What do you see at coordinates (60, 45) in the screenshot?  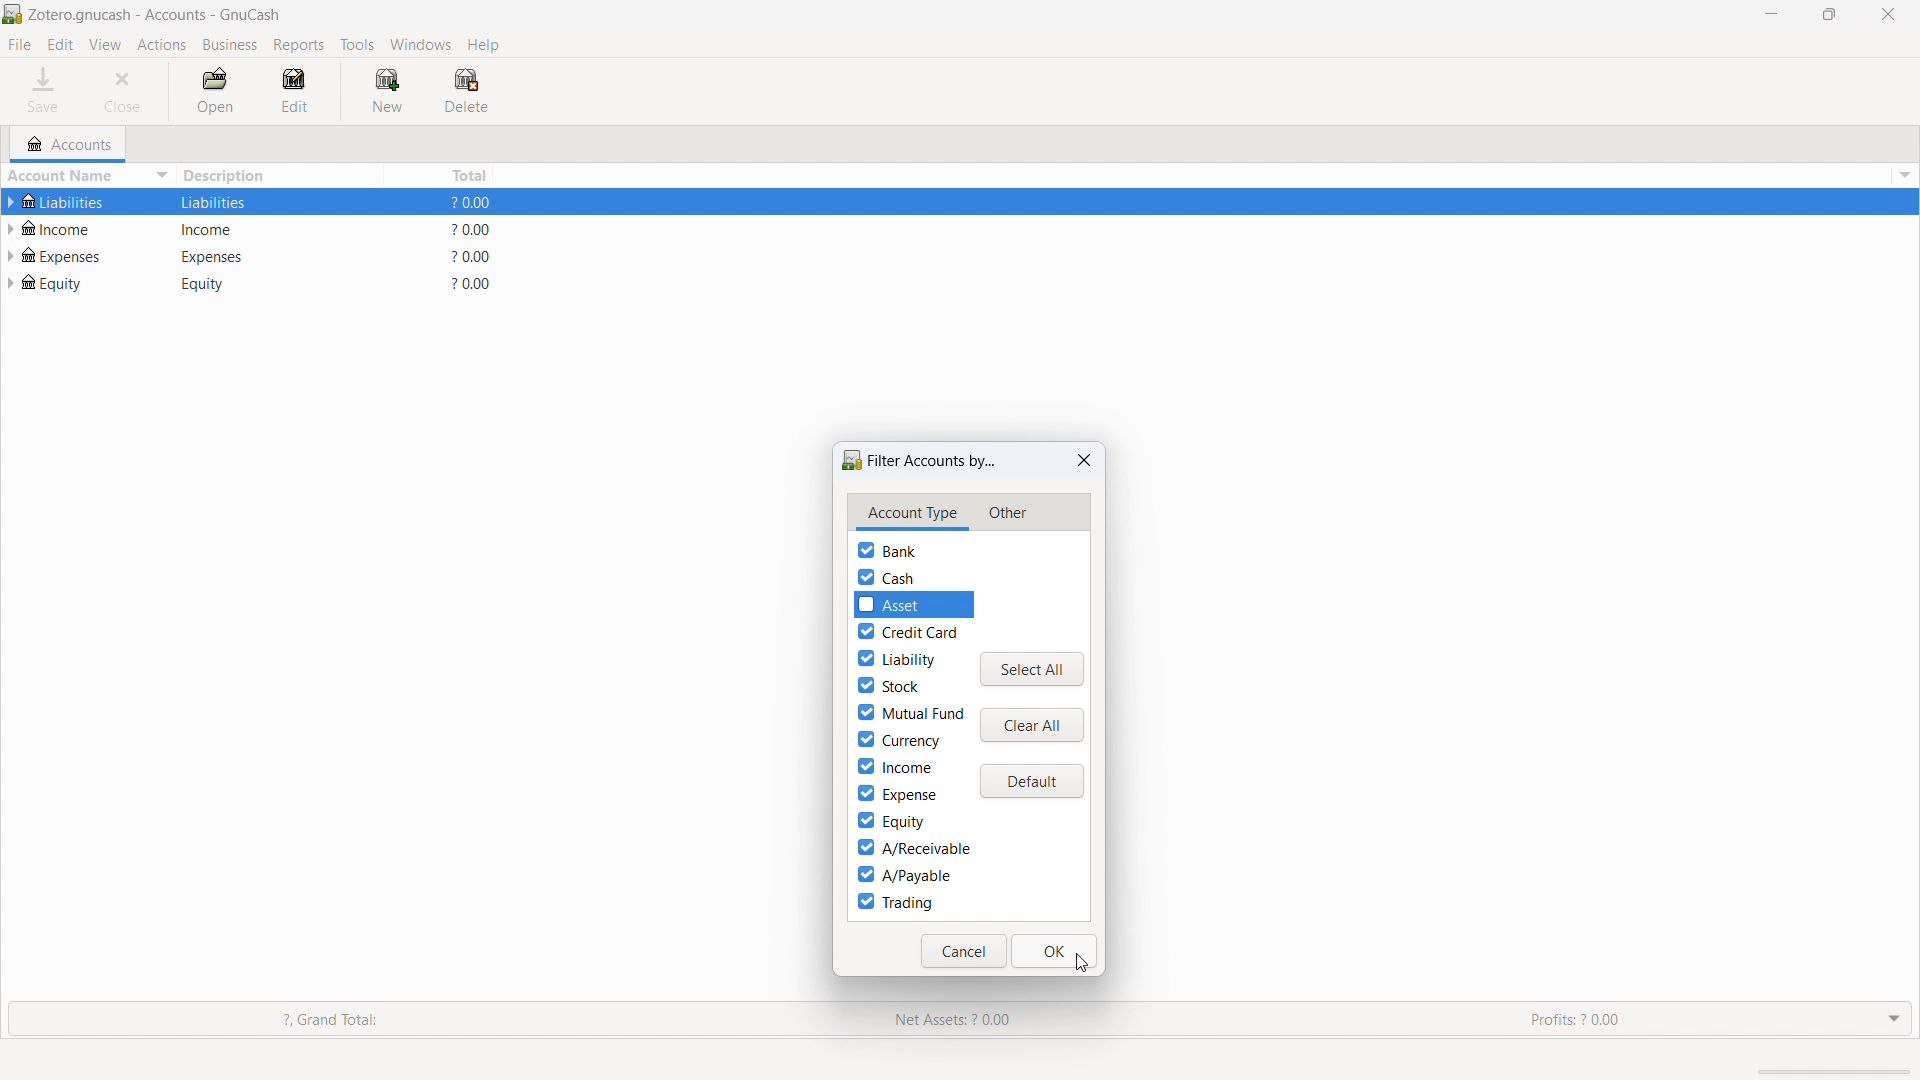 I see `edit` at bounding box center [60, 45].